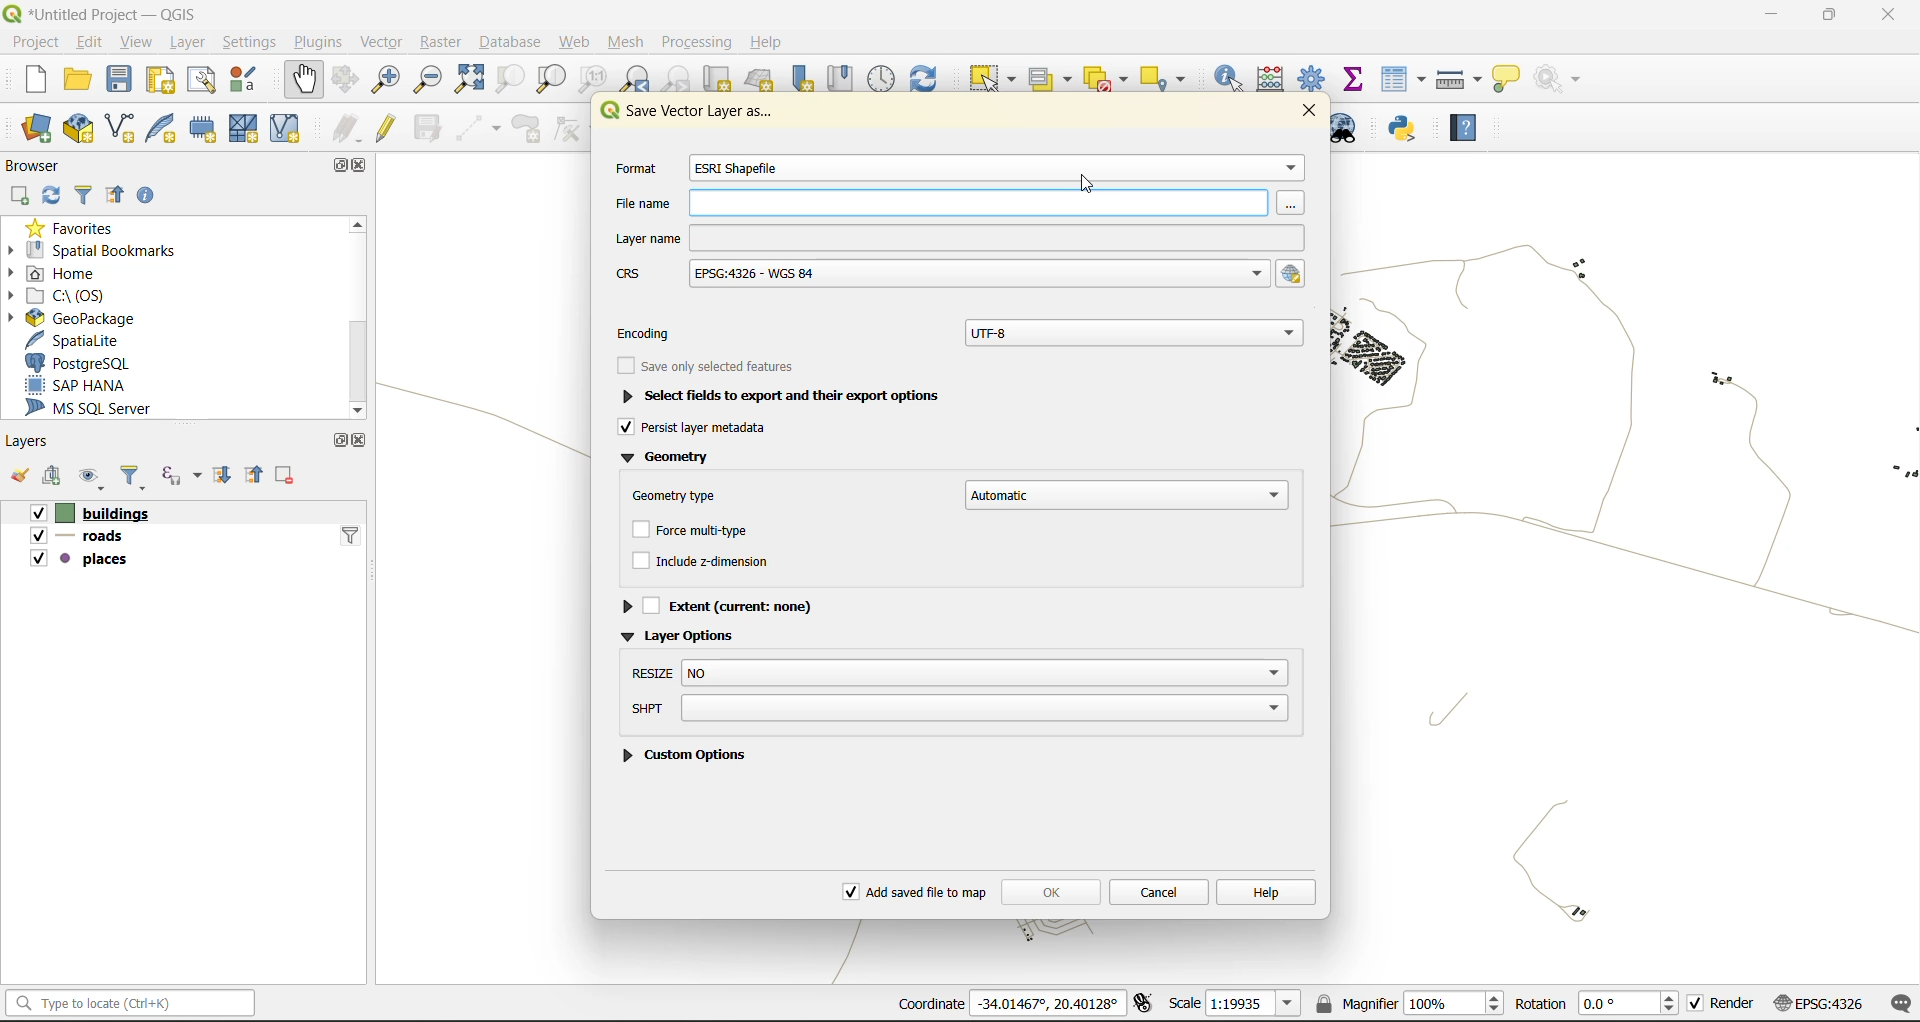 The width and height of the screenshot is (1920, 1022). Describe the element at coordinates (137, 477) in the screenshot. I see `filter` at that location.